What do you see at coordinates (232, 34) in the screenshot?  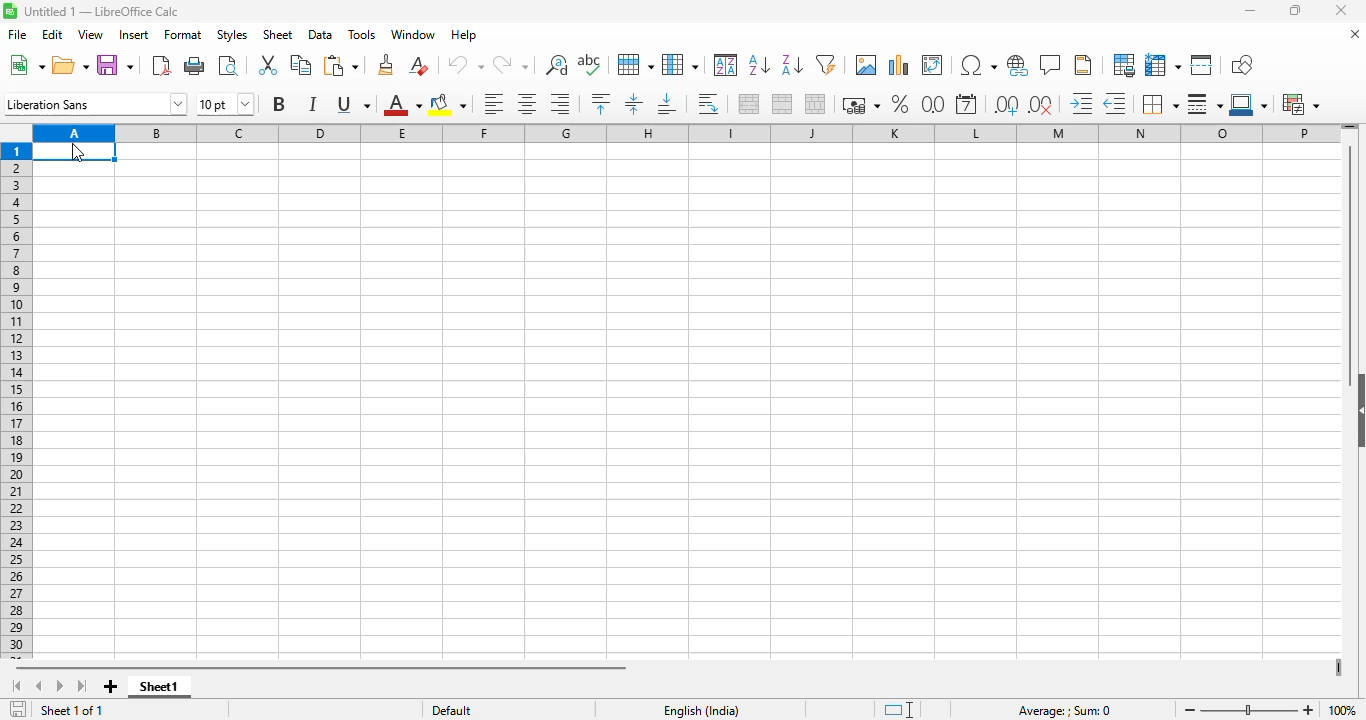 I see `styles` at bounding box center [232, 34].